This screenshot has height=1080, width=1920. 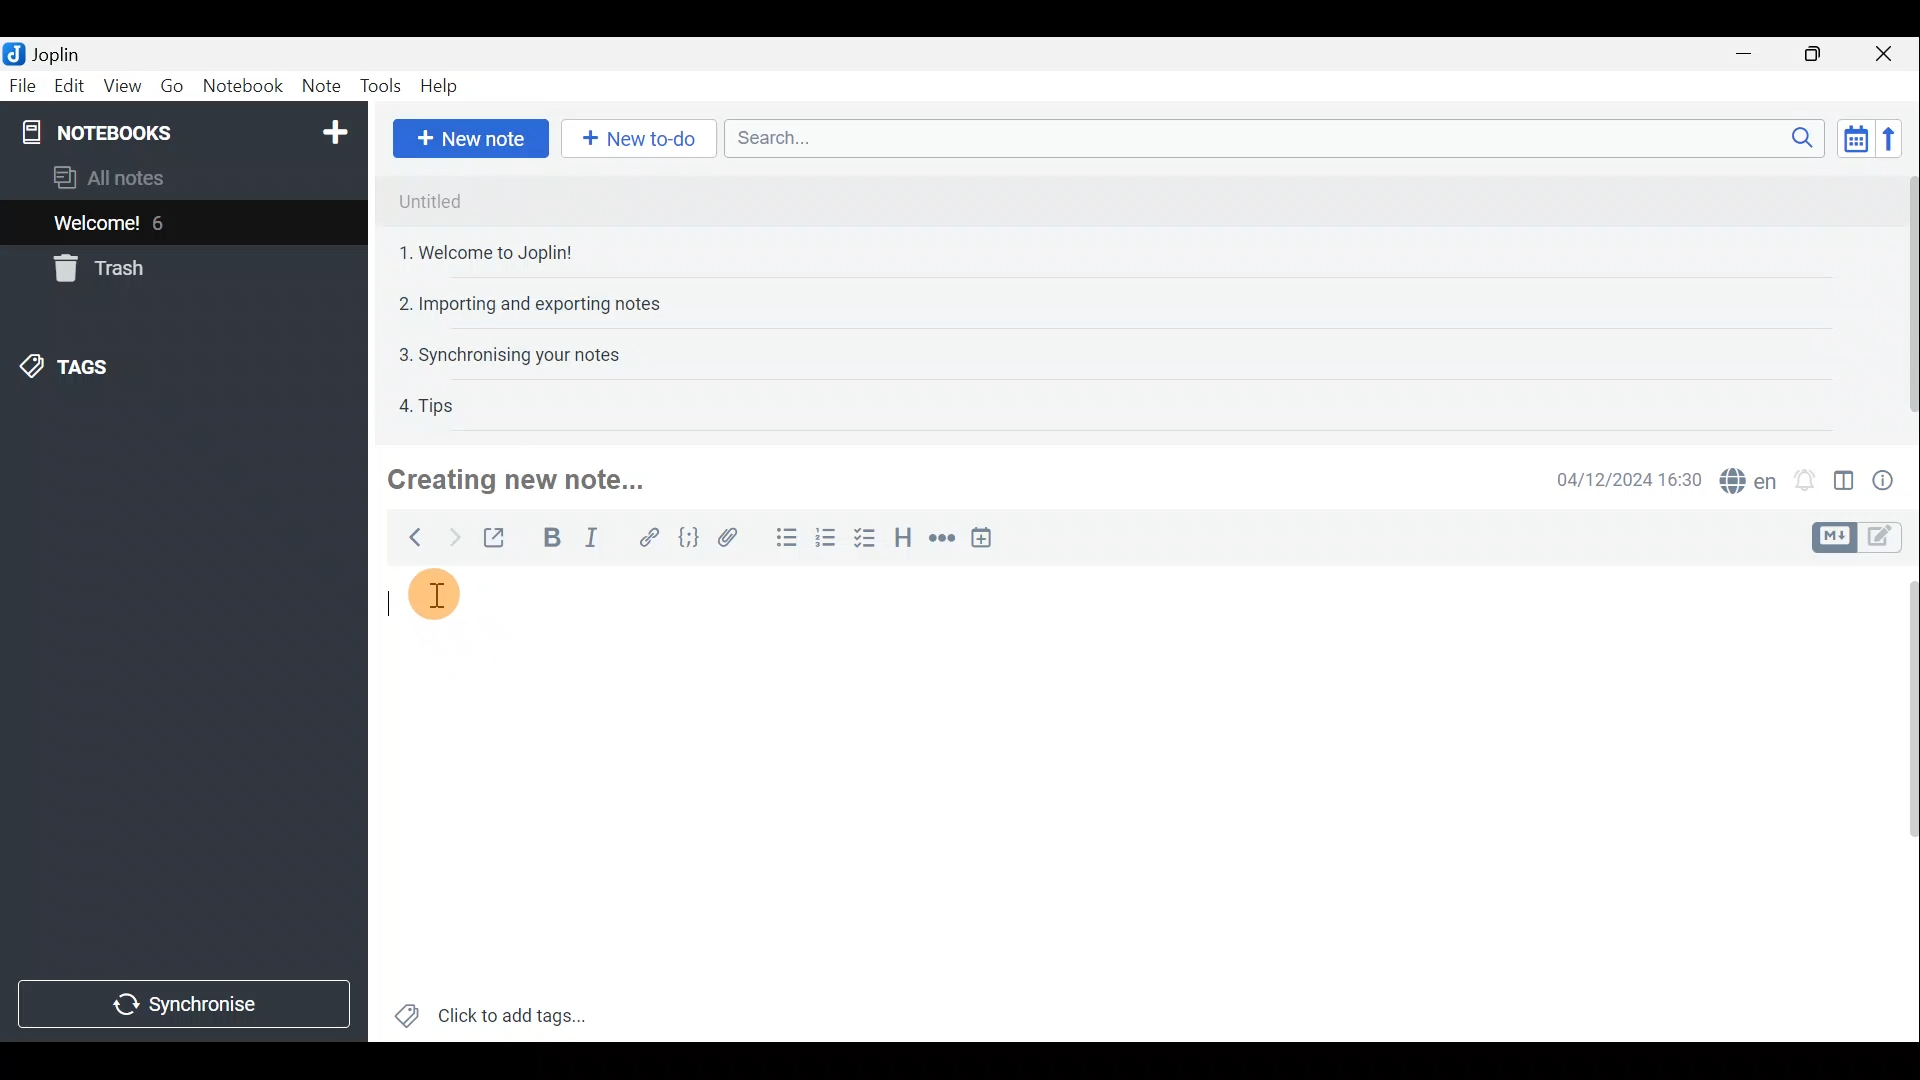 I want to click on Minimise, so click(x=1747, y=53).